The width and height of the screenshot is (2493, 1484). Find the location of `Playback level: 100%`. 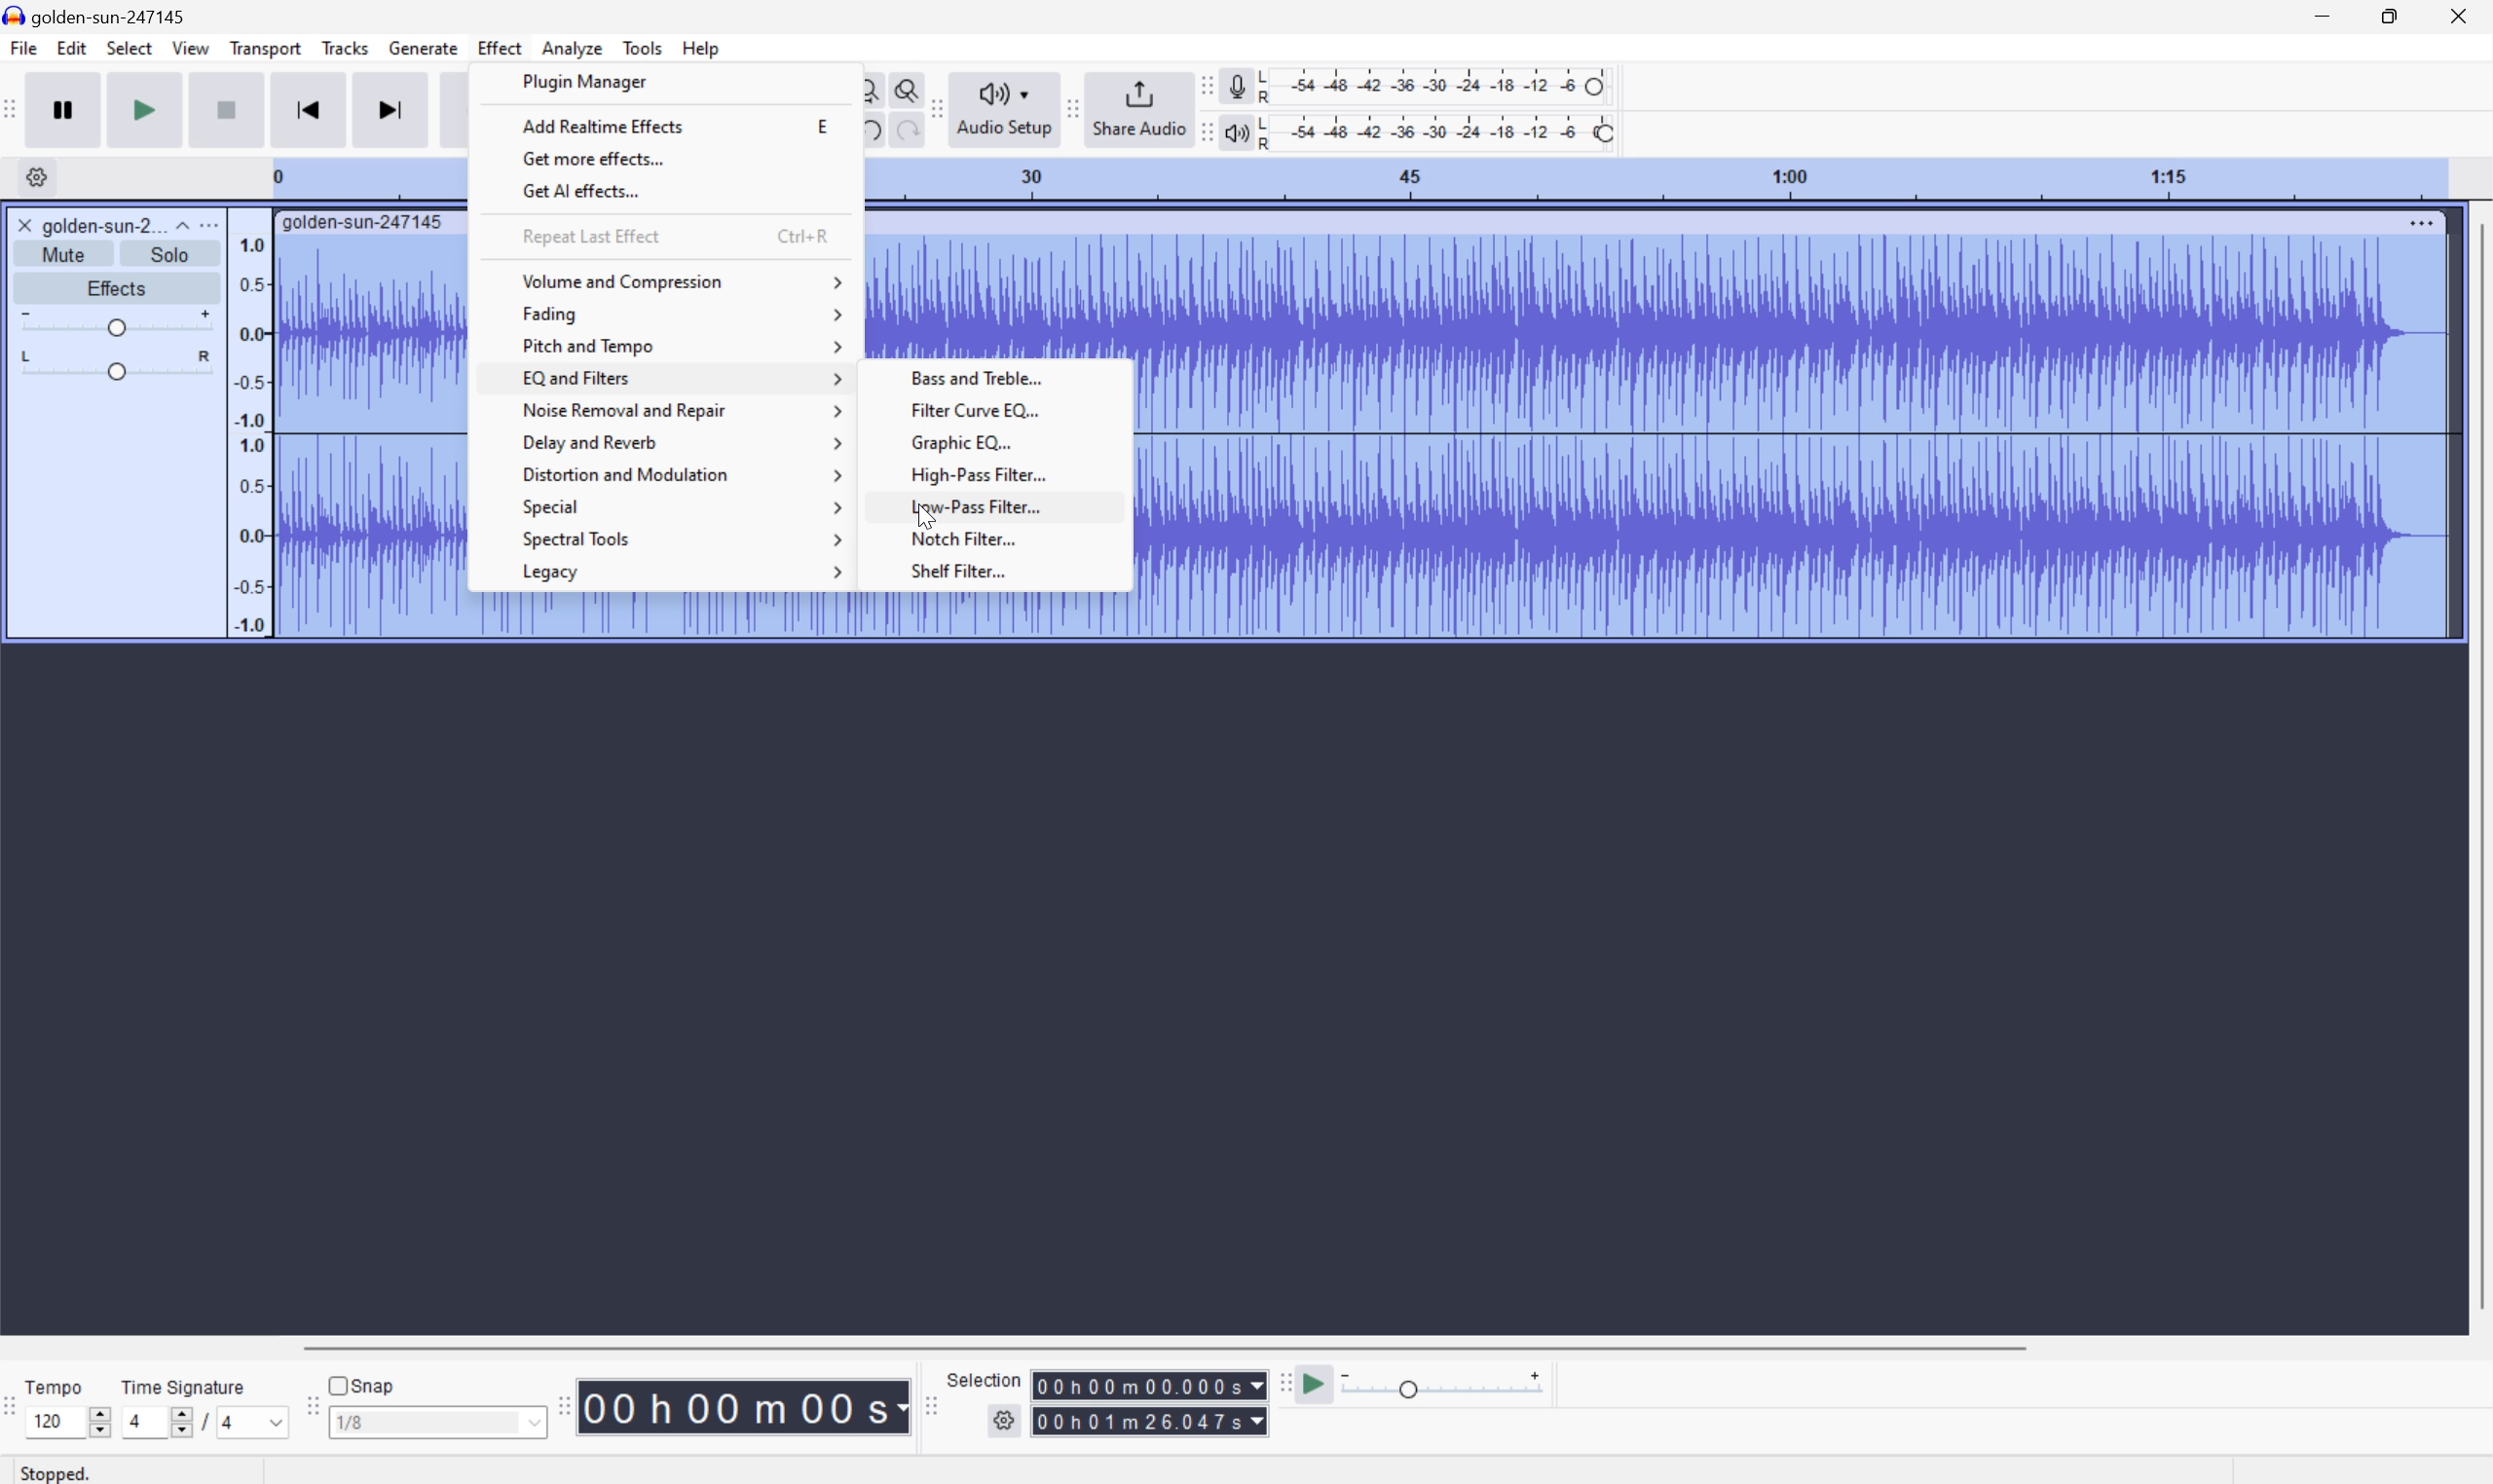

Playback level: 100% is located at coordinates (1434, 131).